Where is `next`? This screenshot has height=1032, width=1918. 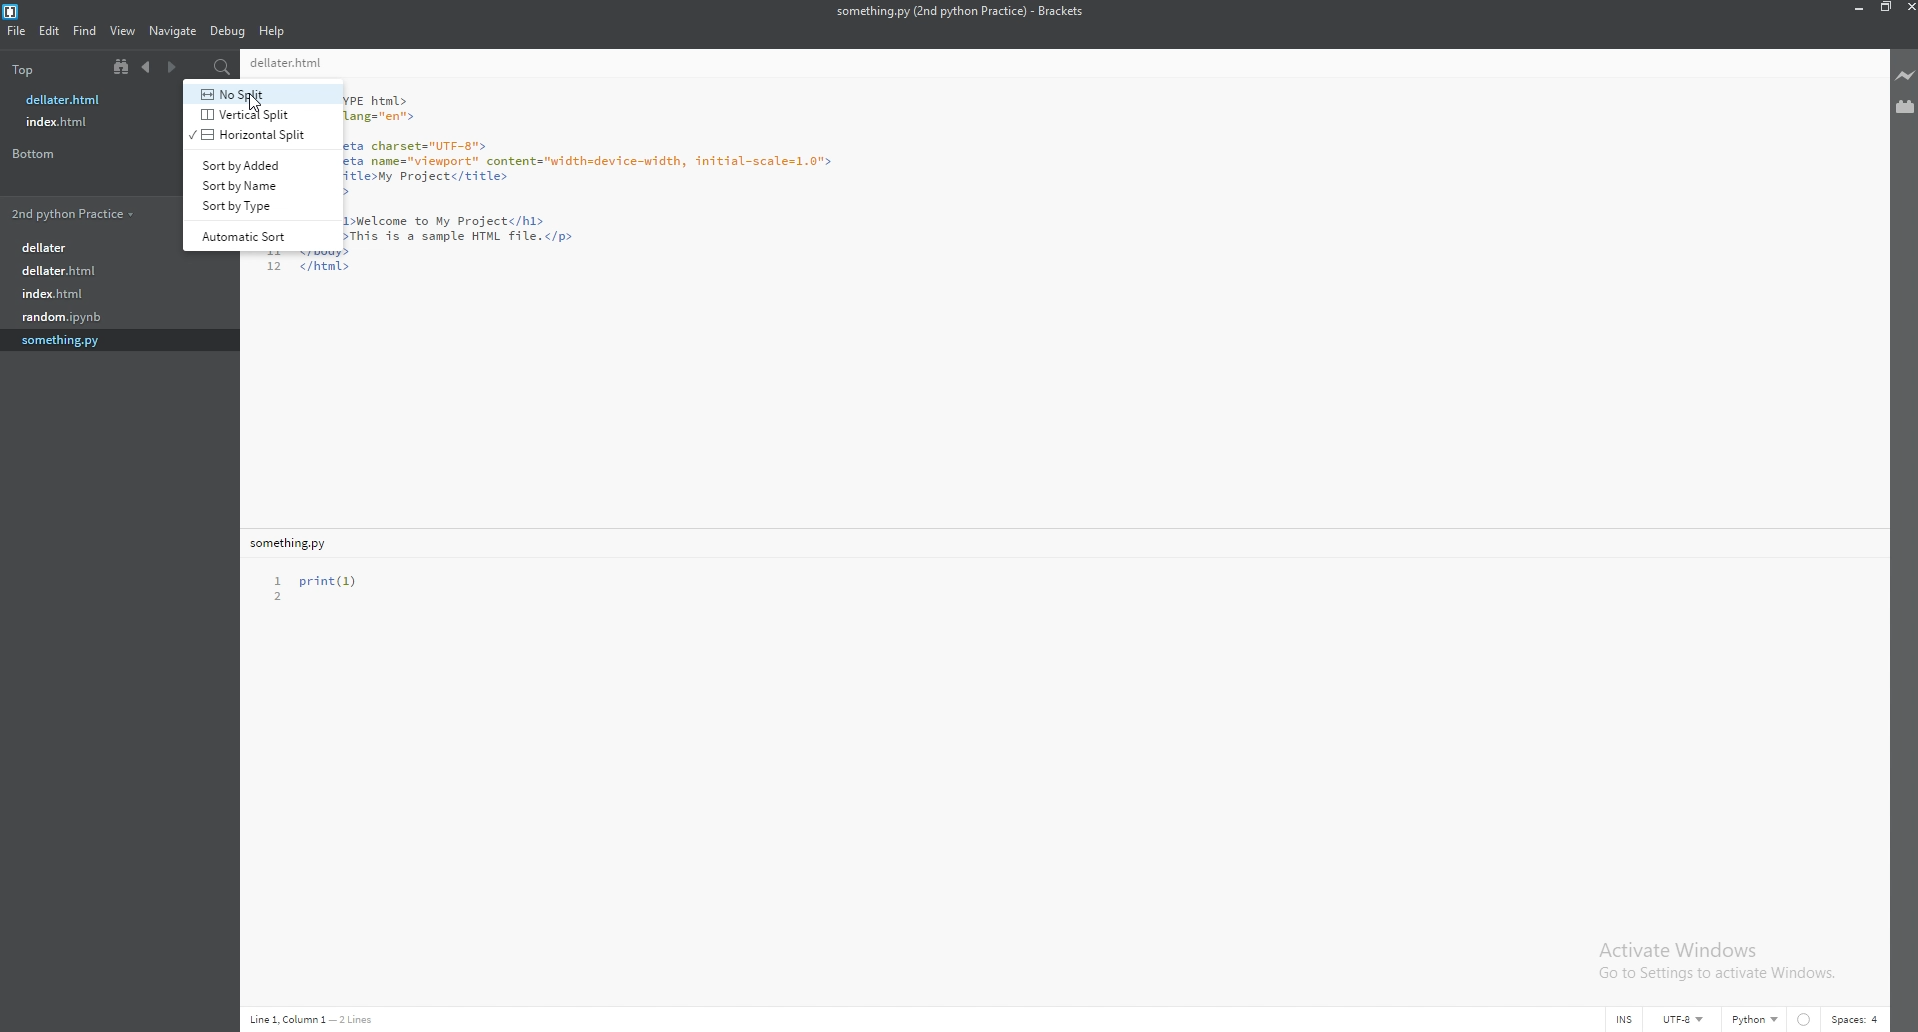
next is located at coordinates (169, 67).